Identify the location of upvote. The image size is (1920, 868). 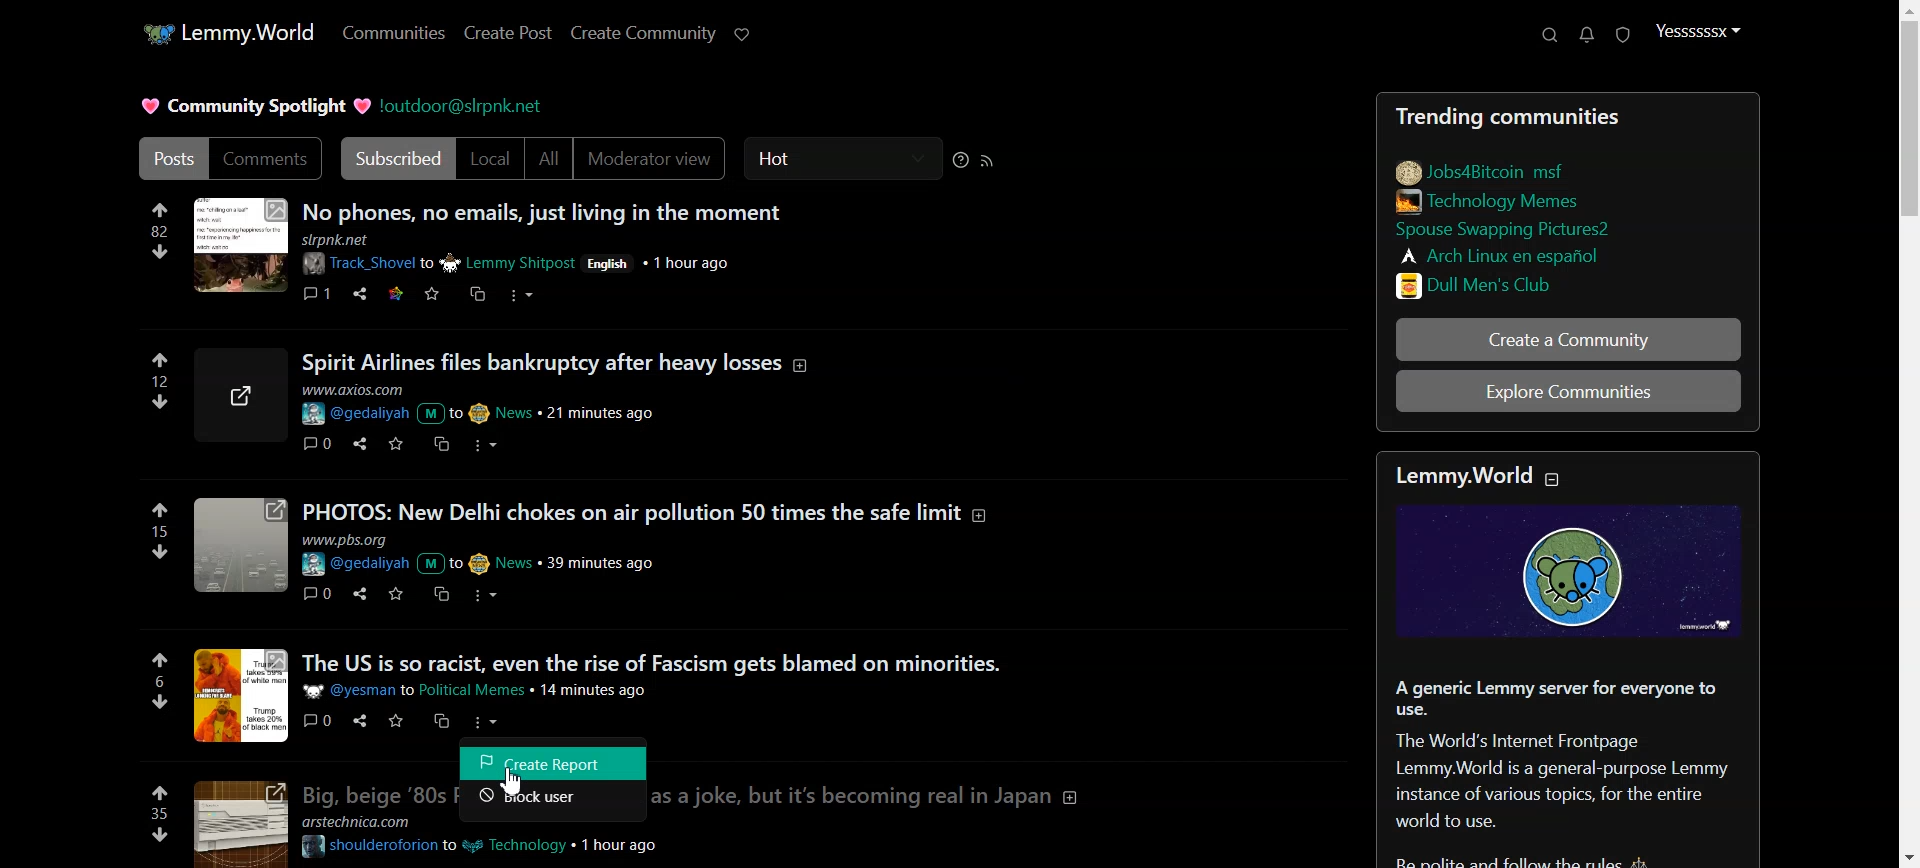
(161, 510).